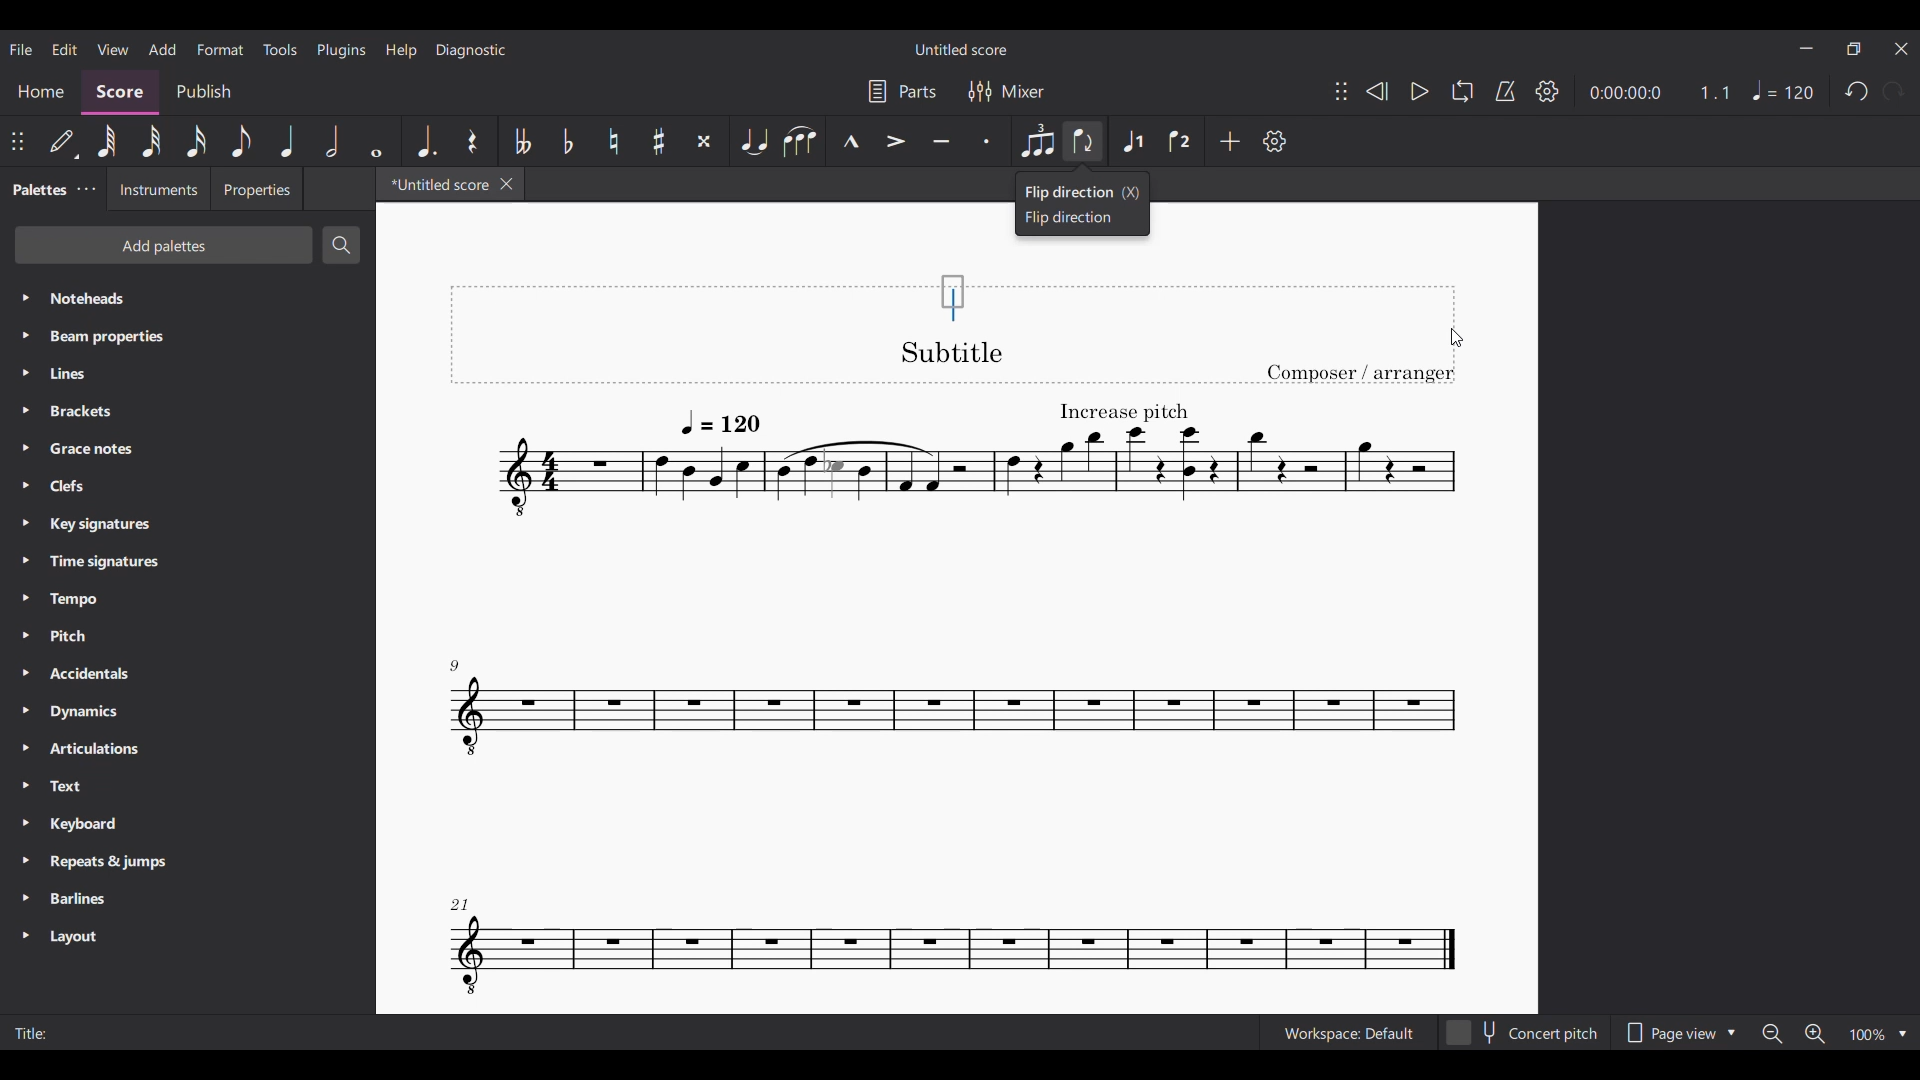  Describe the element at coordinates (401, 51) in the screenshot. I see `Help menu` at that location.